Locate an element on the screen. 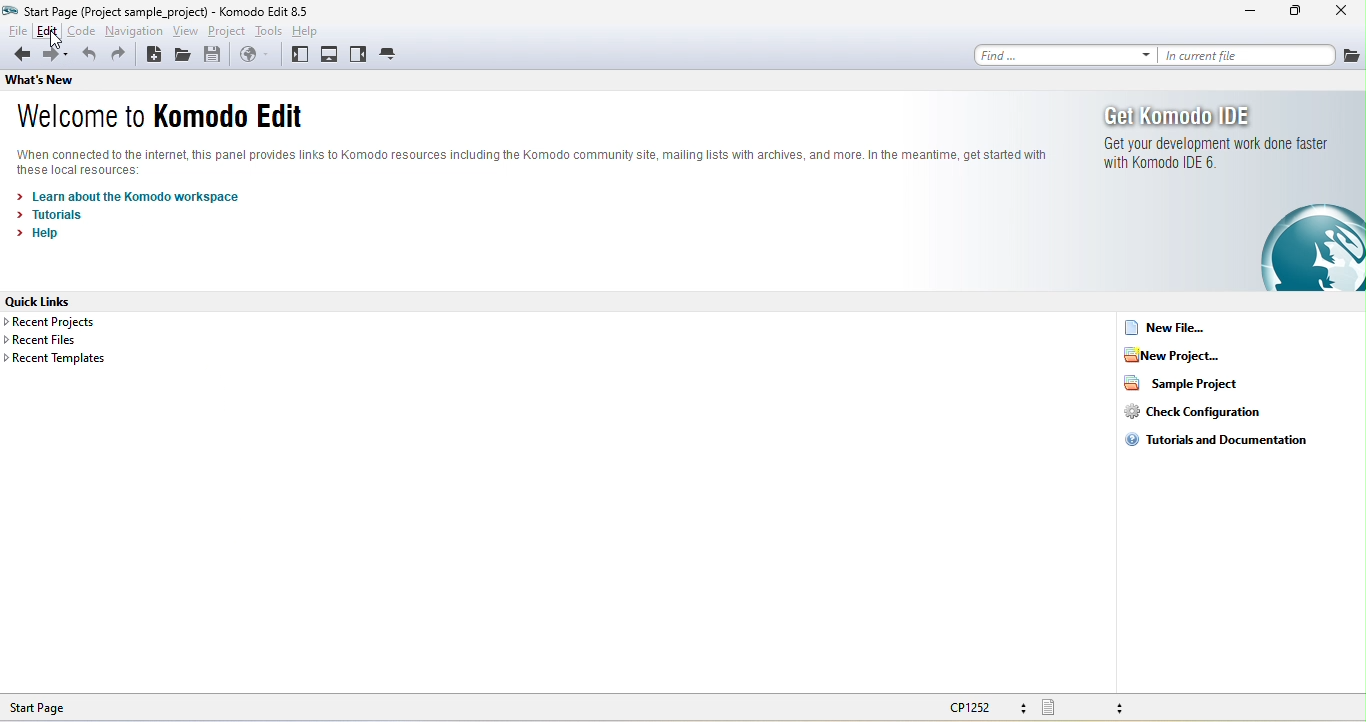 The height and width of the screenshot is (722, 1366). recent files is located at coordinates (54, 340).